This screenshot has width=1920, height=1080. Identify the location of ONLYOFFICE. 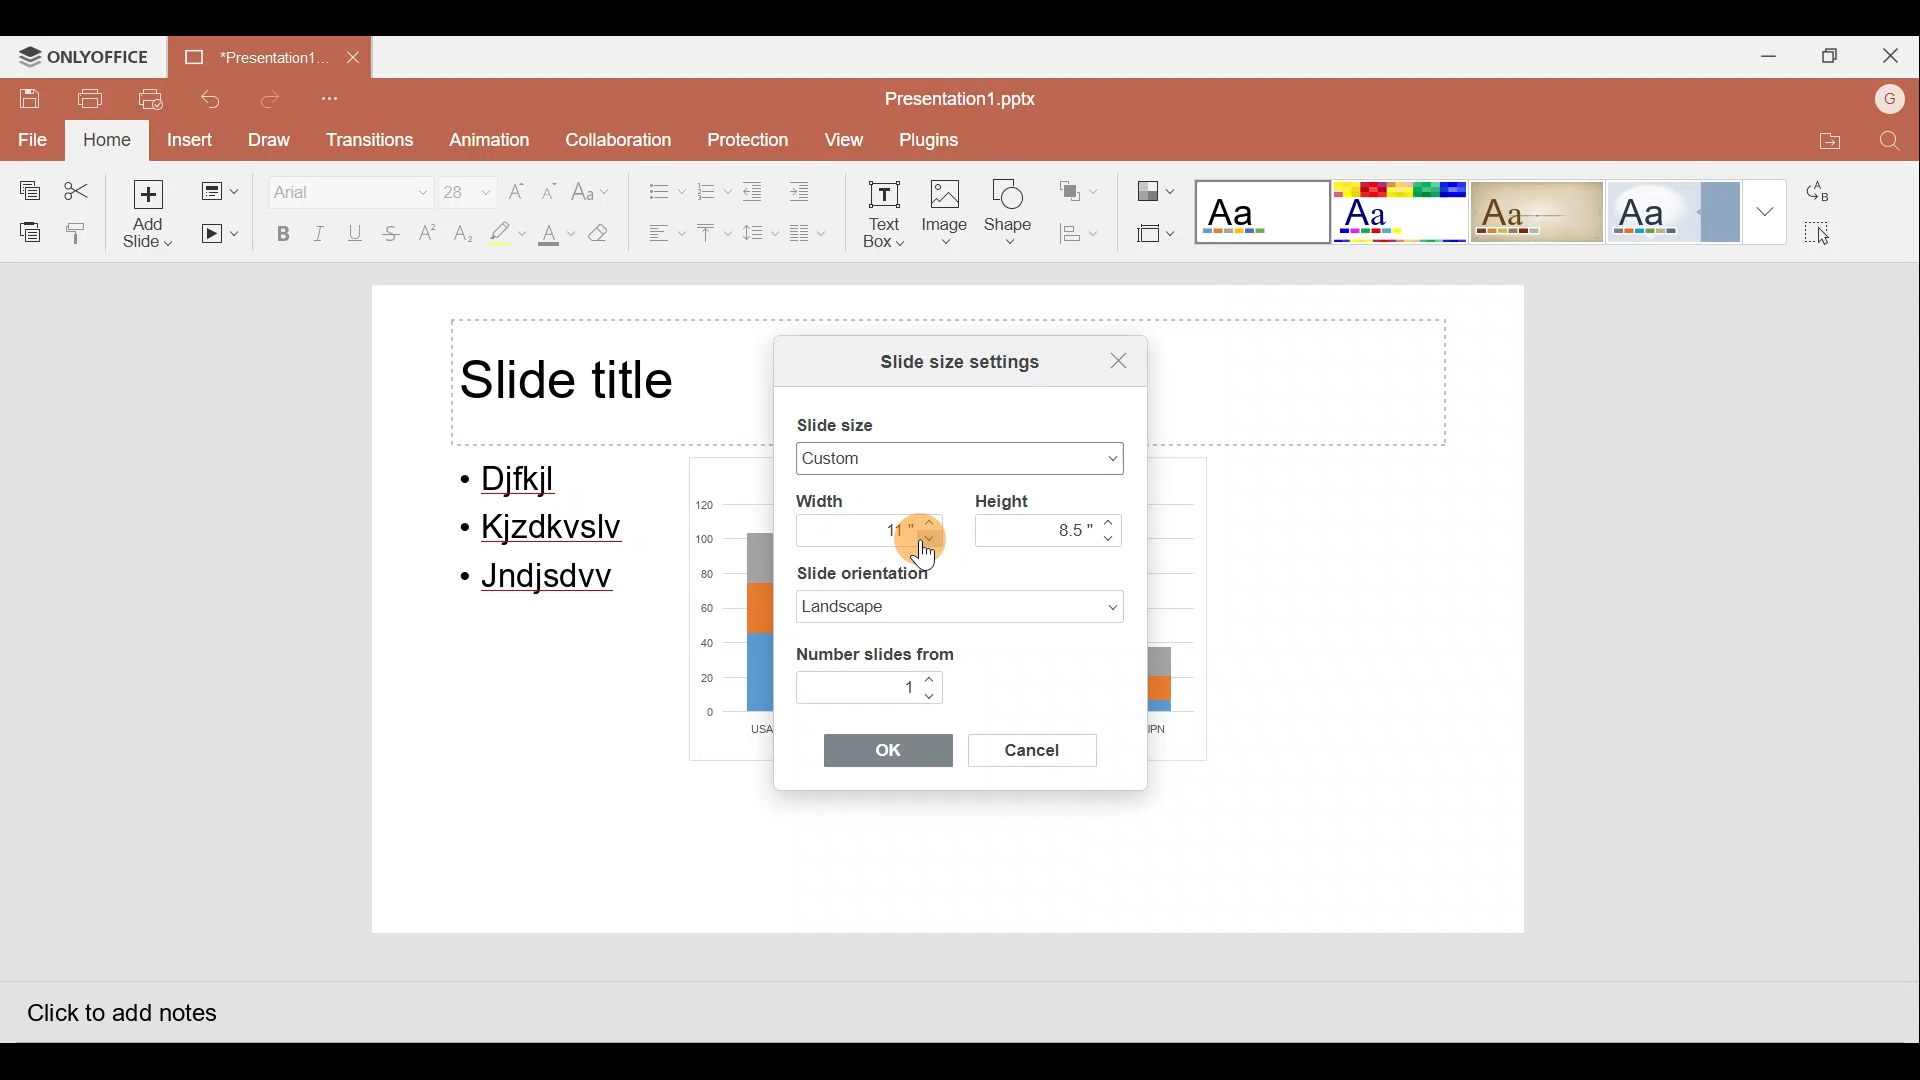
(86, 55).